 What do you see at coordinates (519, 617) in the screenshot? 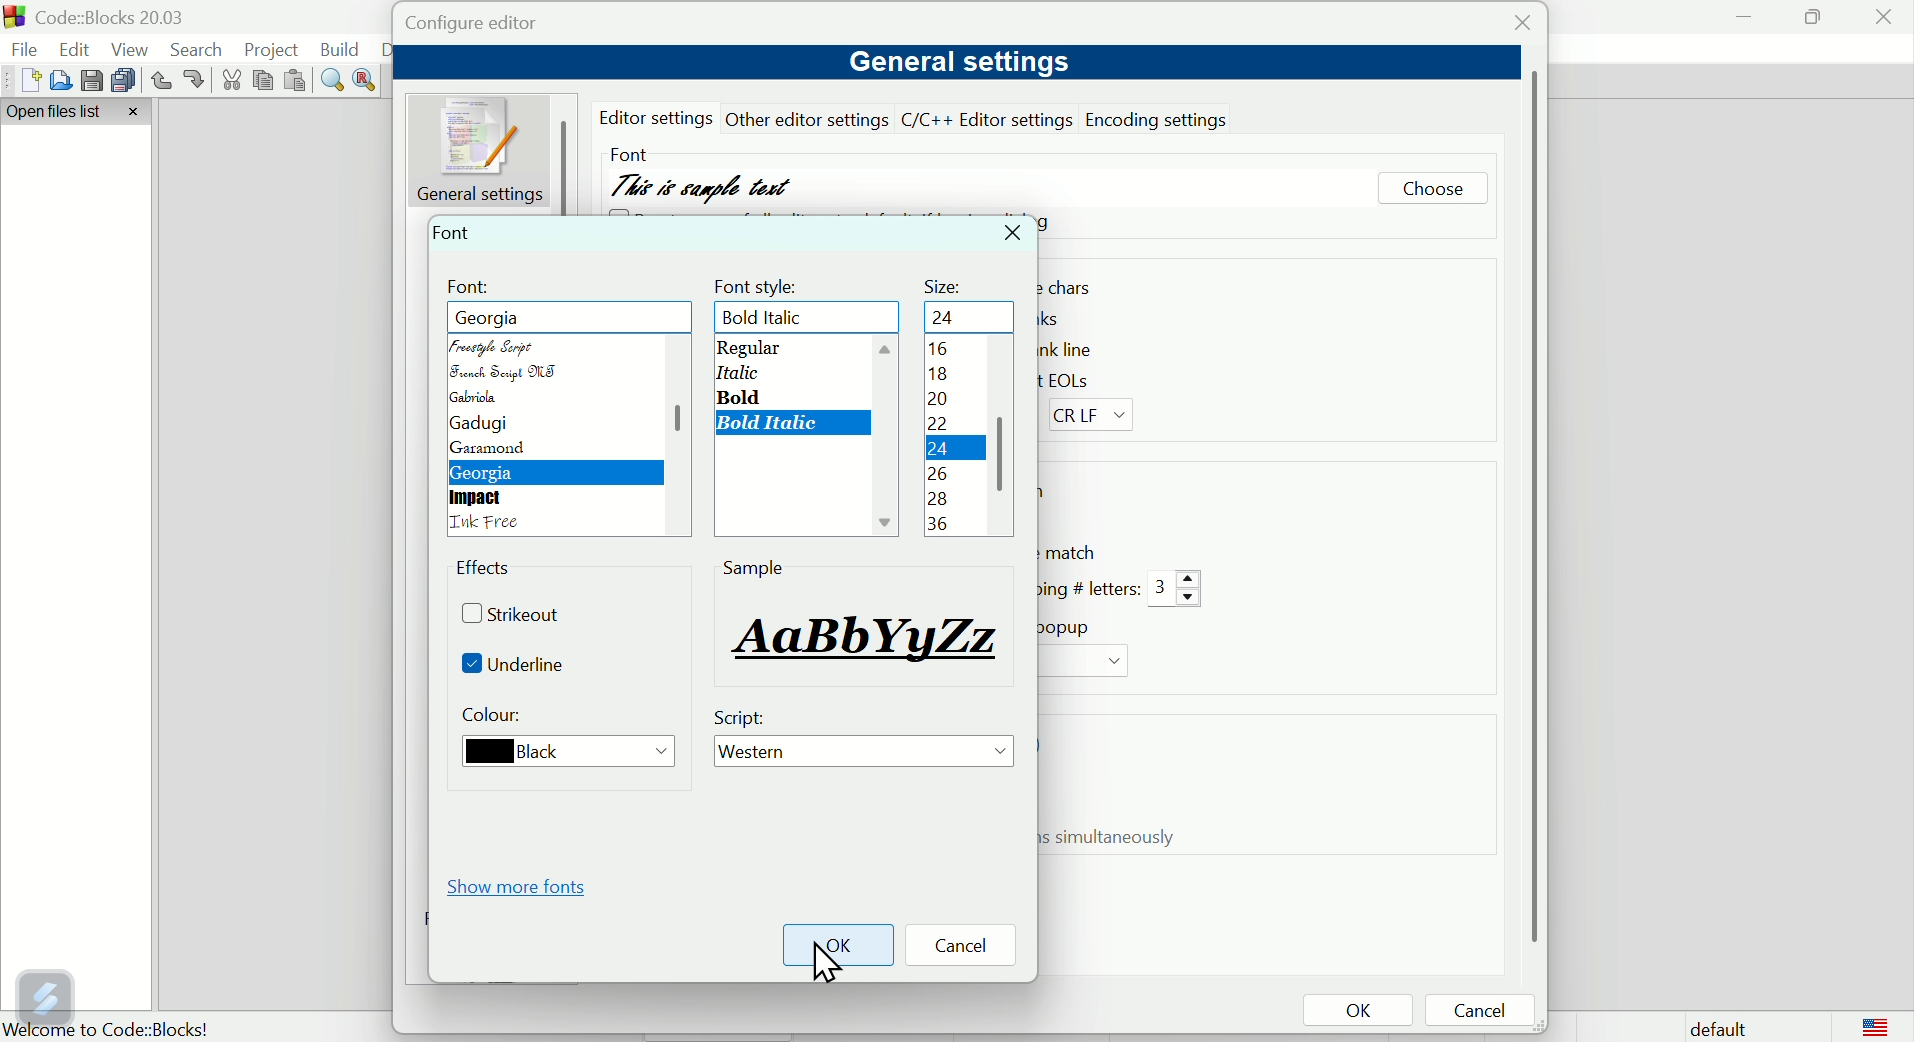
I see `Strike out` at bounding box center [519, 617].